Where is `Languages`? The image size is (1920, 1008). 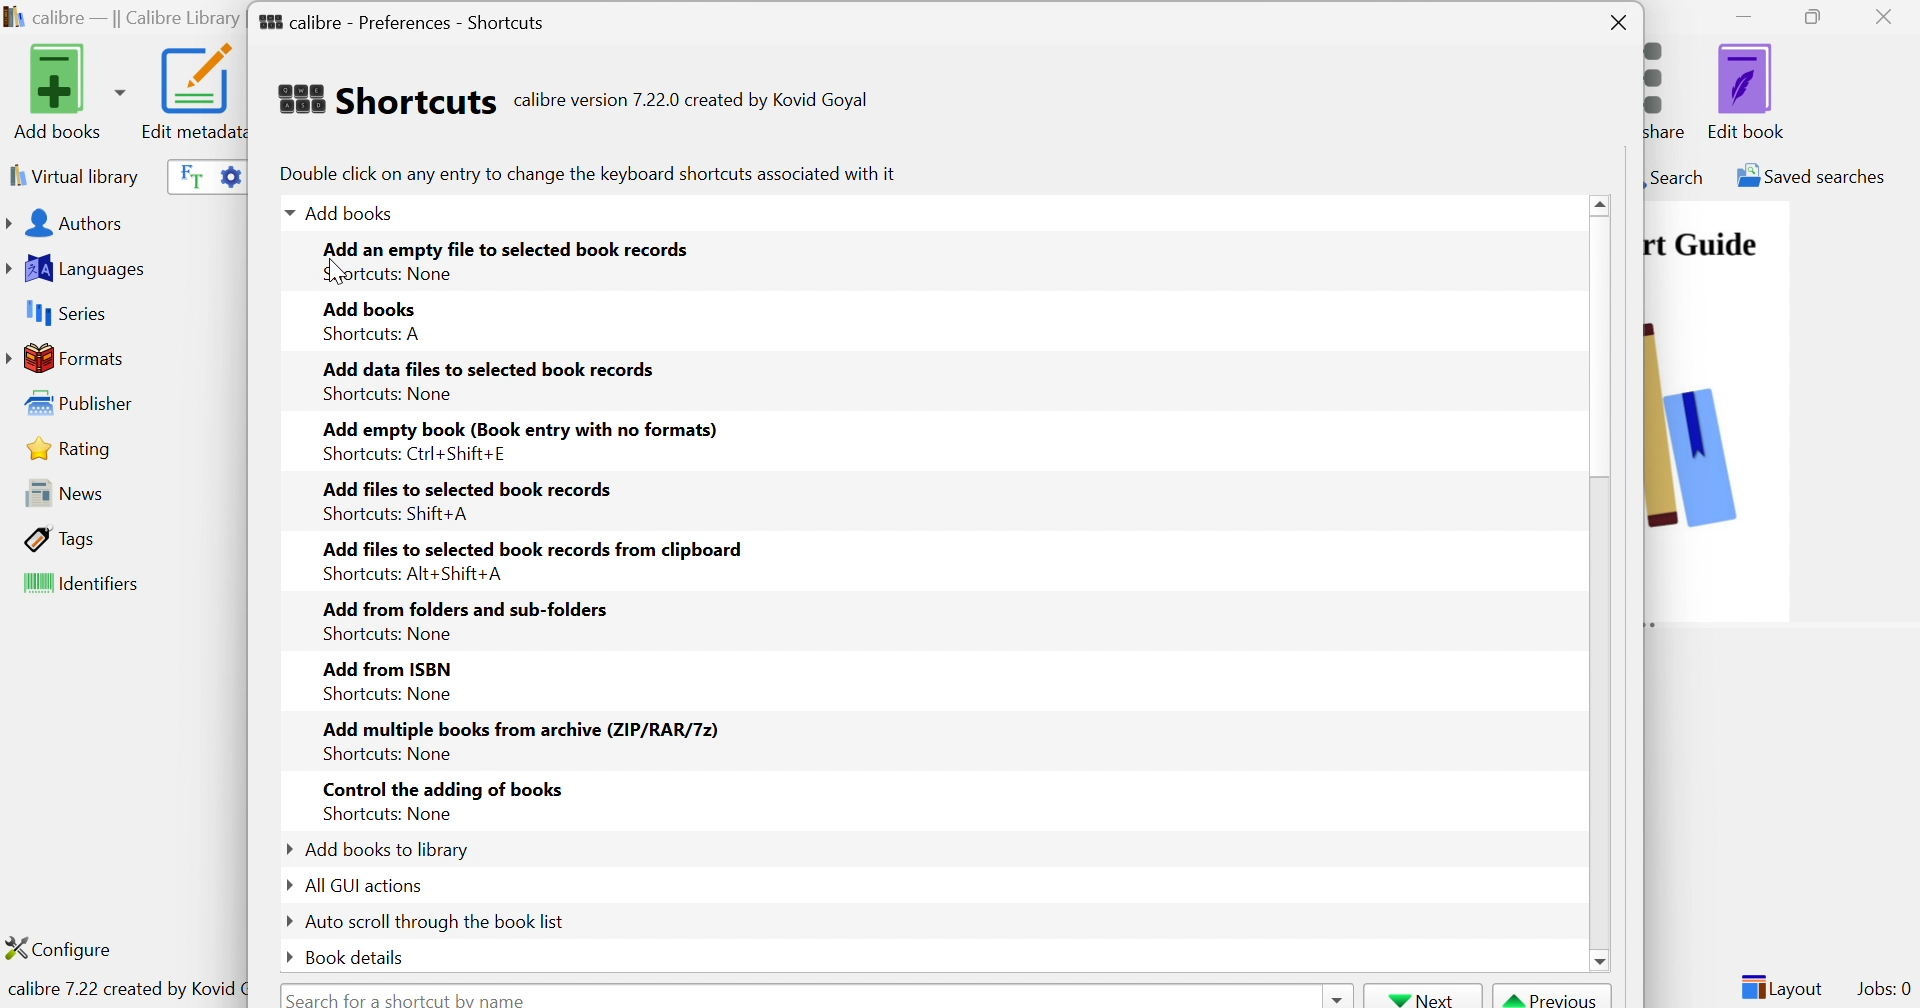 Languages is located at coordinates (79, 269).